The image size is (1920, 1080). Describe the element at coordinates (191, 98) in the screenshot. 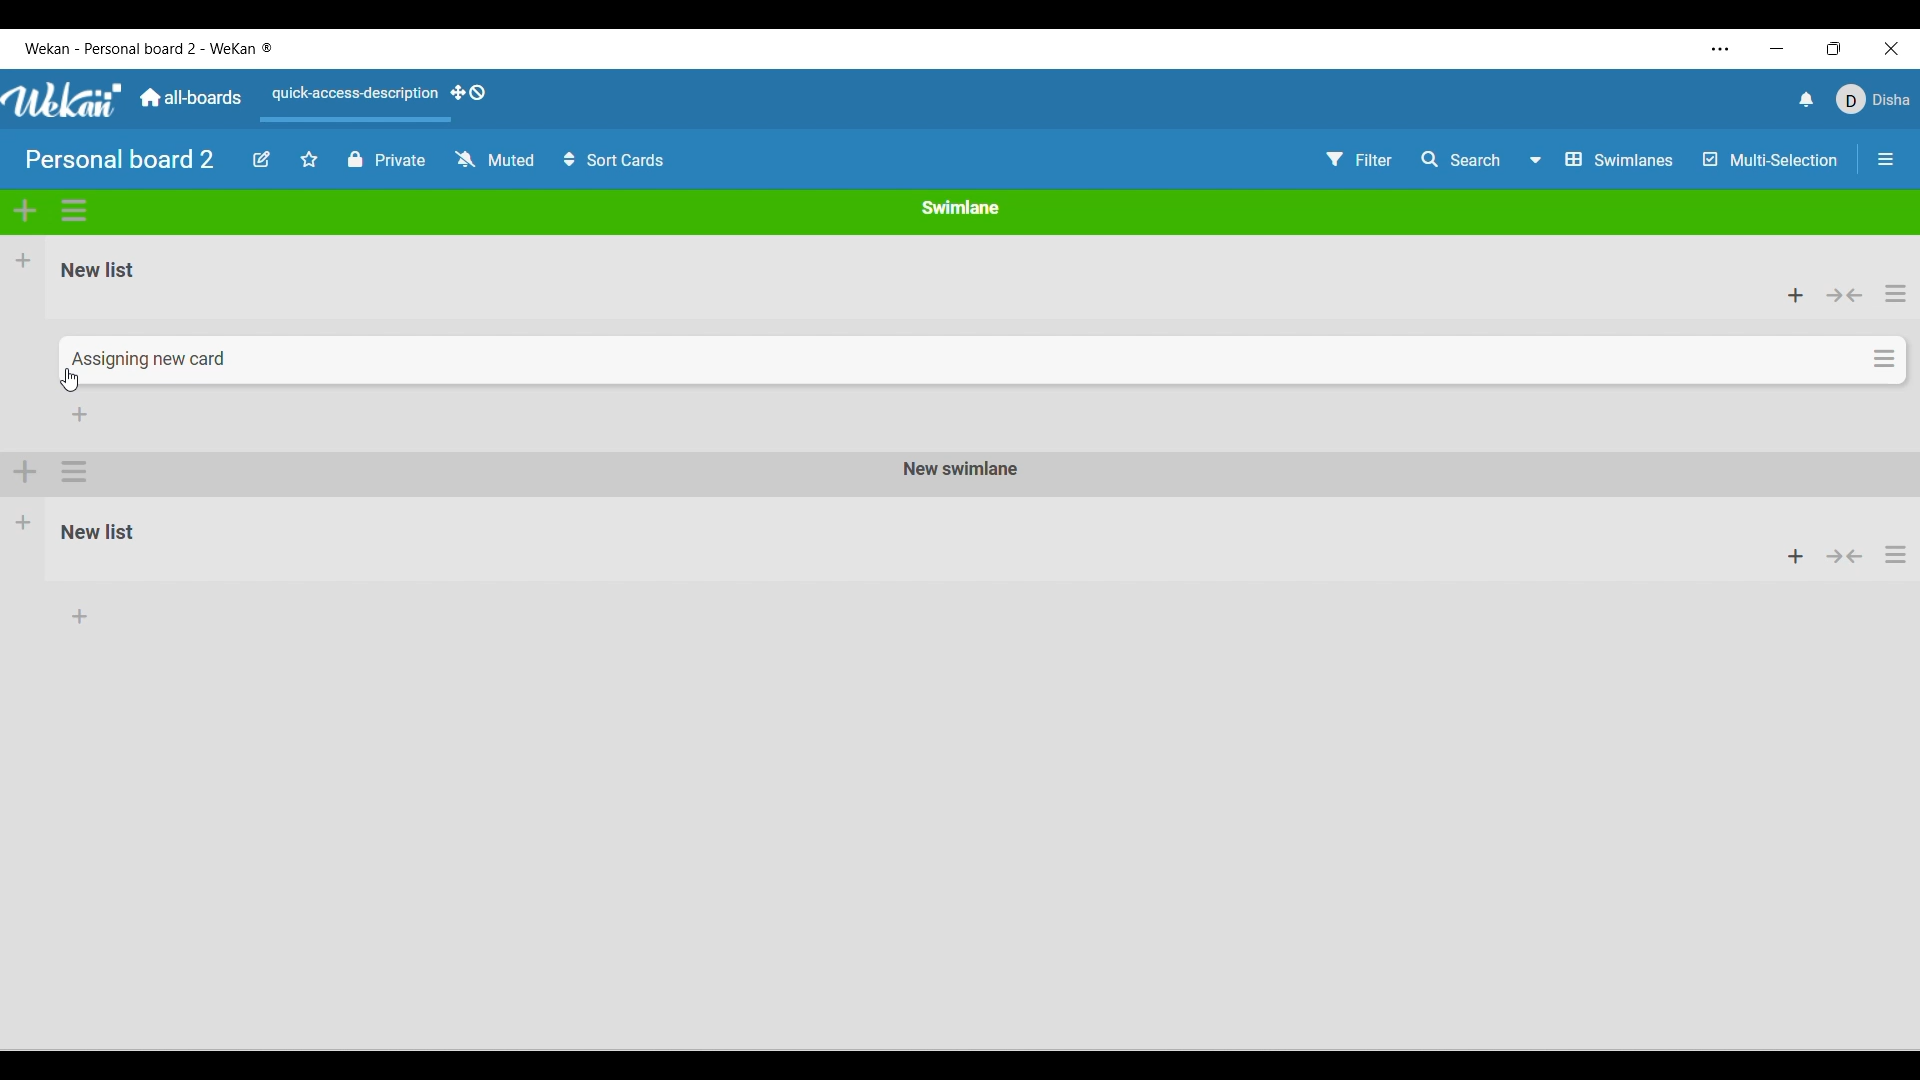

I see `Go to main dashboard` at that location.